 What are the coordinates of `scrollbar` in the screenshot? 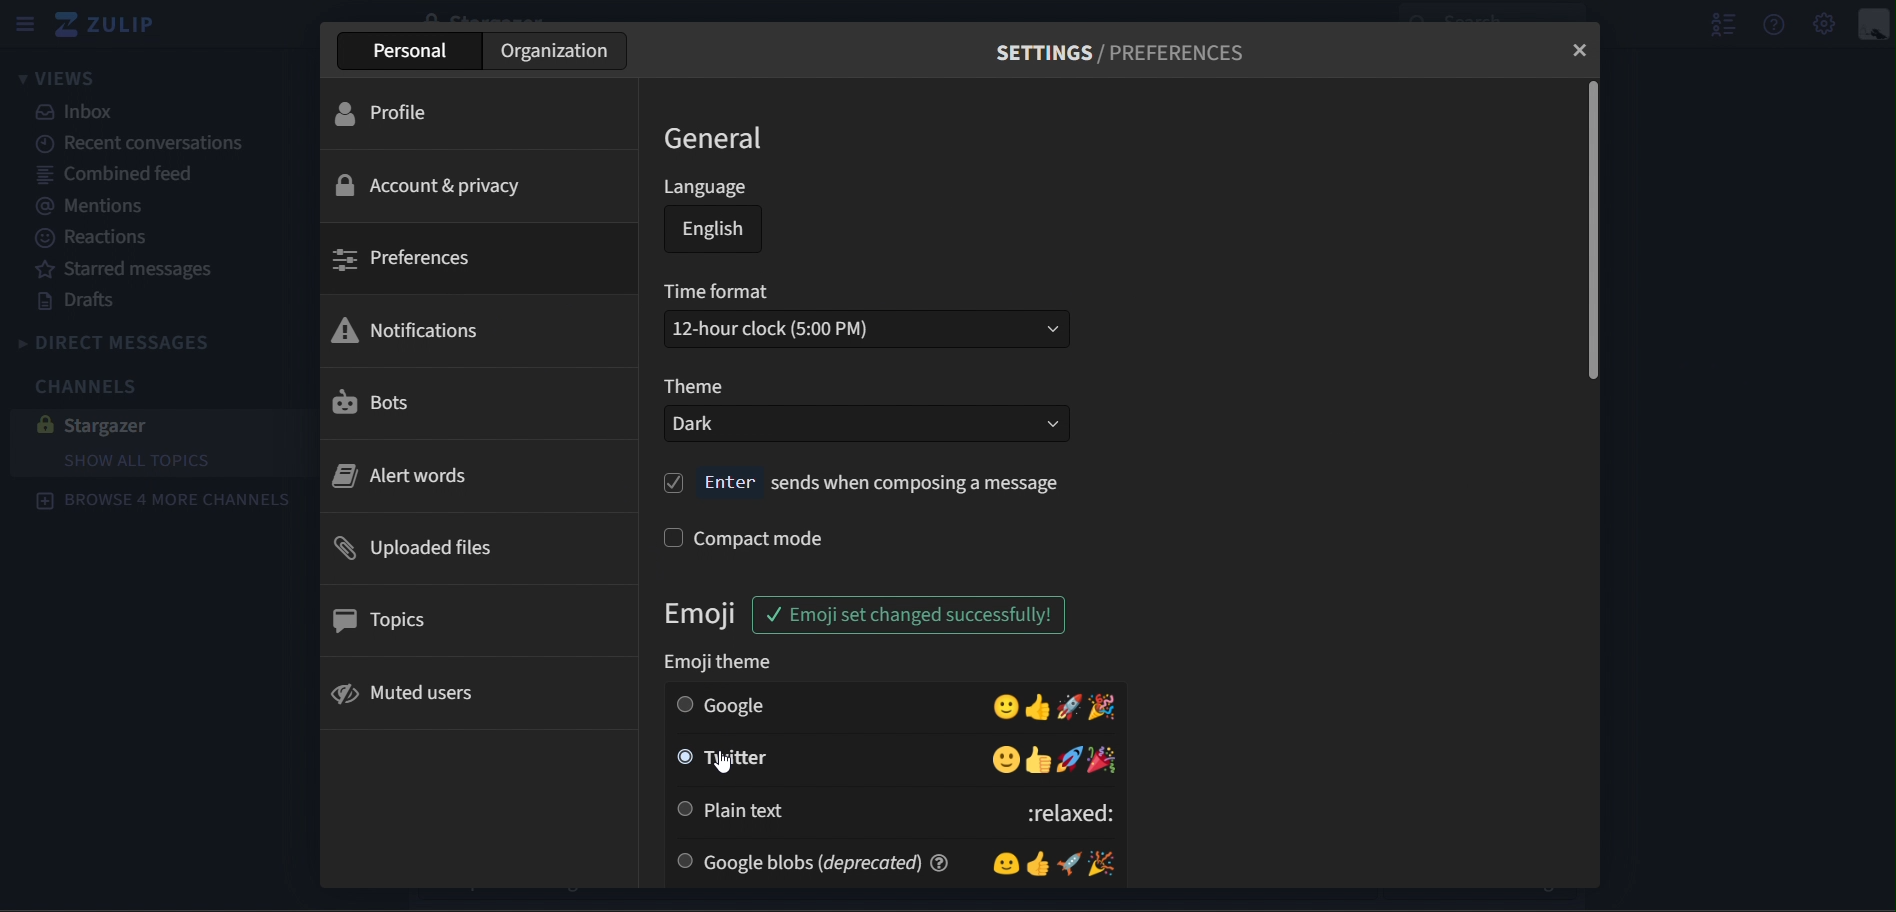 It's located at (1591, 233).